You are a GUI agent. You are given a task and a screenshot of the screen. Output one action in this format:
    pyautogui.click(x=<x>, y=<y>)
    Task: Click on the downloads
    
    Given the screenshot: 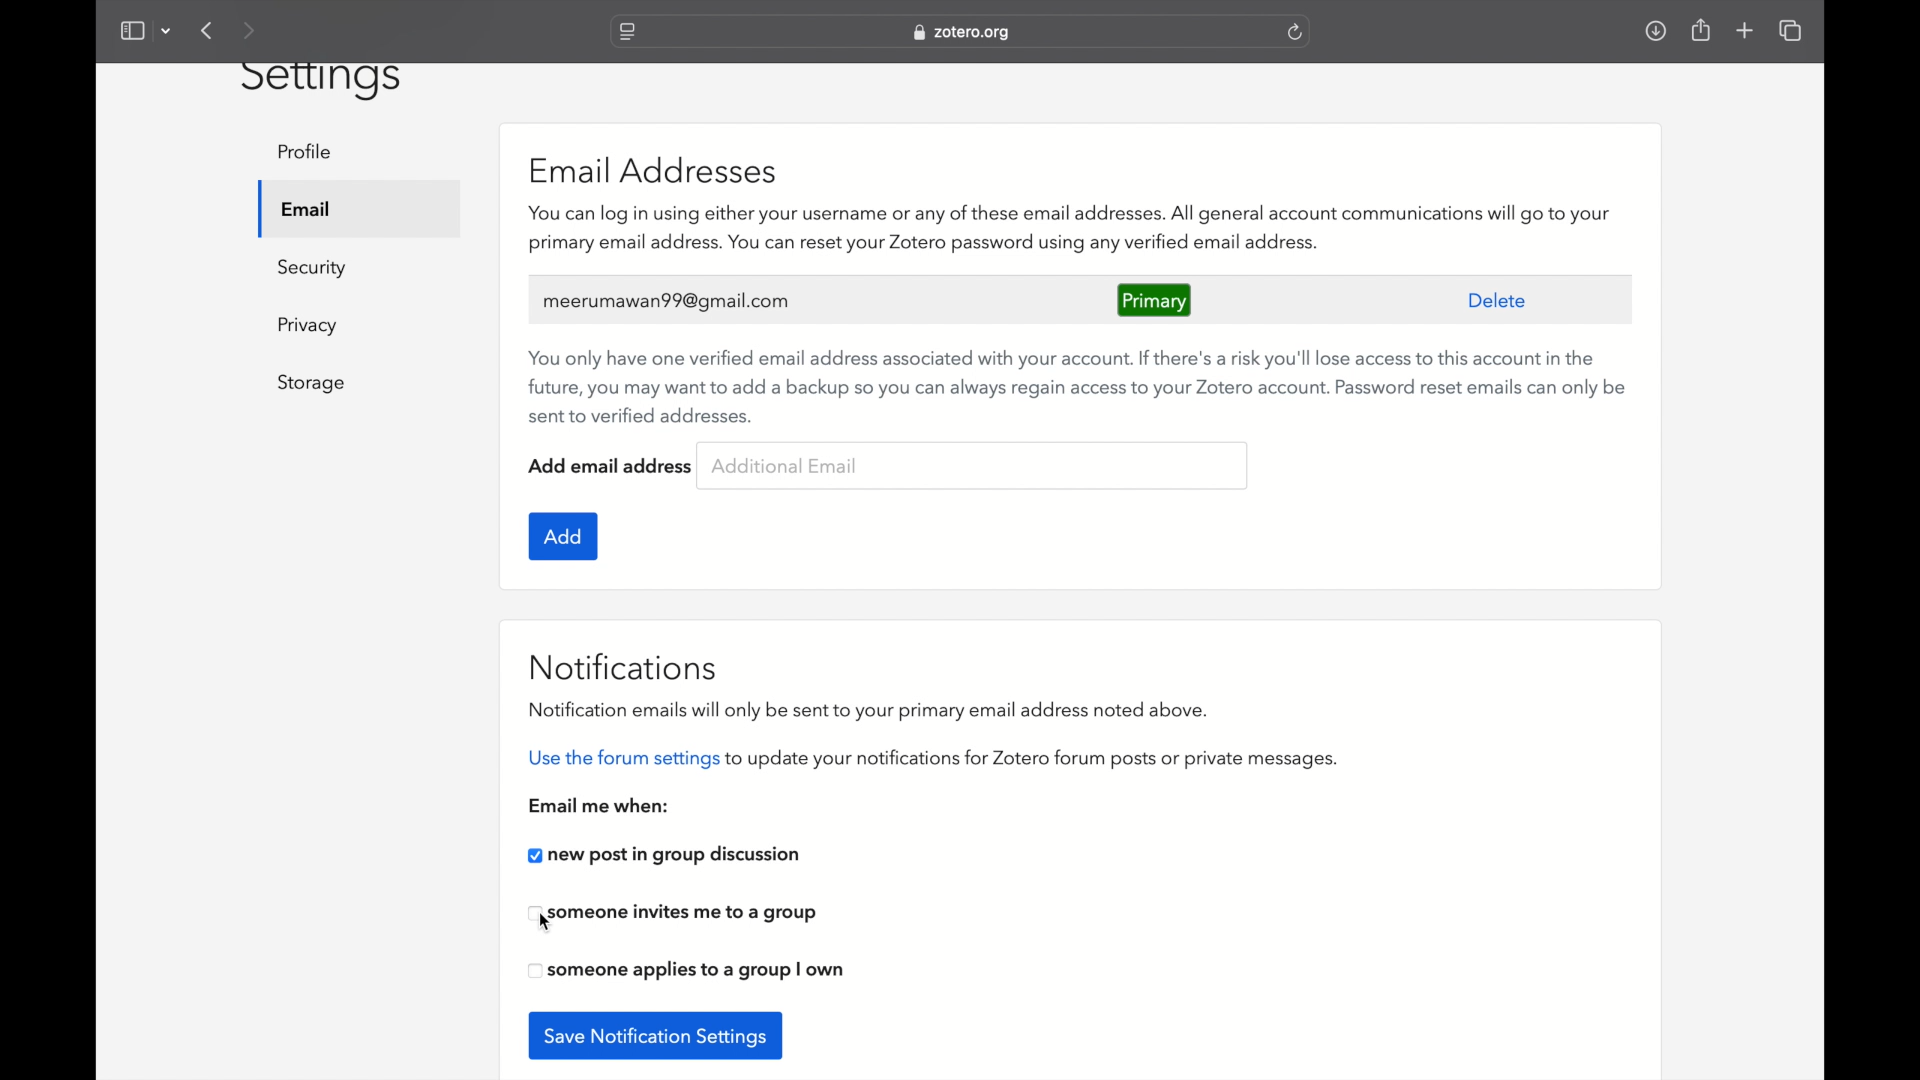 What is the action you would take?
    pyautogui.click(x=1656, y=30)
    